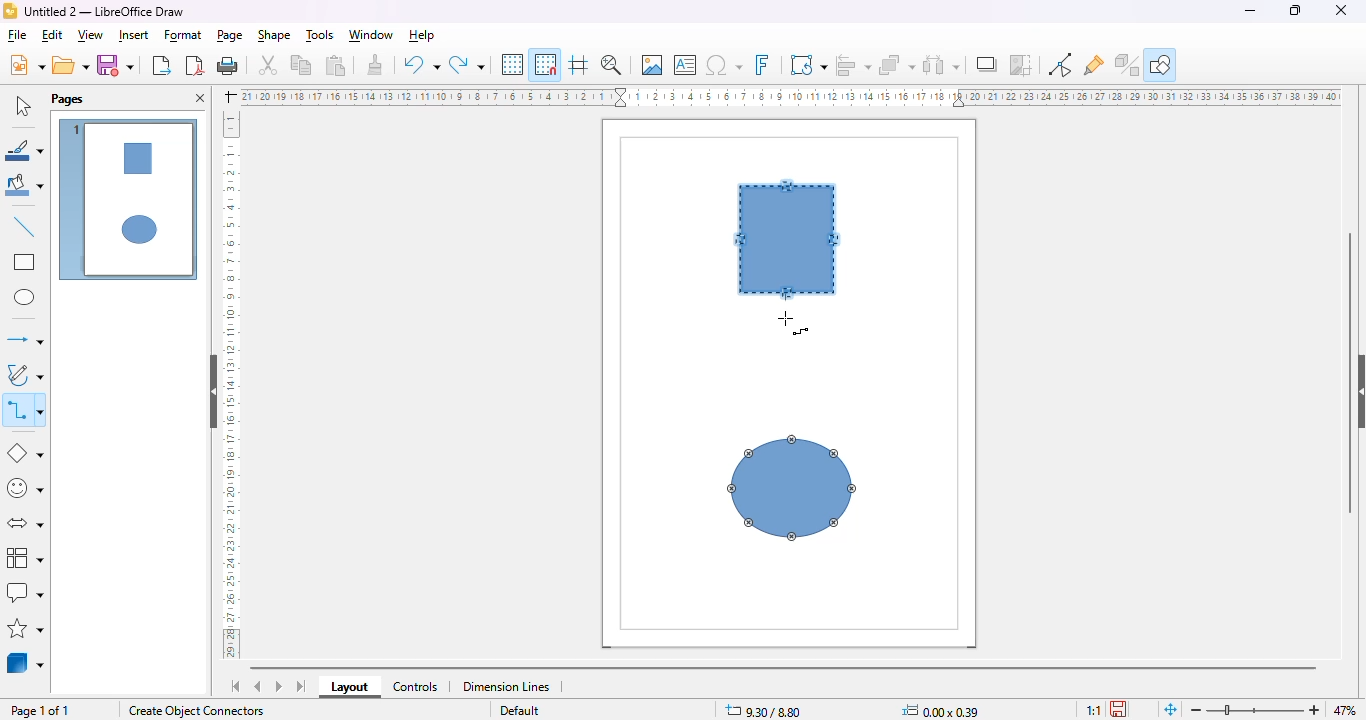 This screenshot has width=1366, height=720. Describe the element at coordinates (1311, 710) in the screenshot. I see `zoom in` at that location.